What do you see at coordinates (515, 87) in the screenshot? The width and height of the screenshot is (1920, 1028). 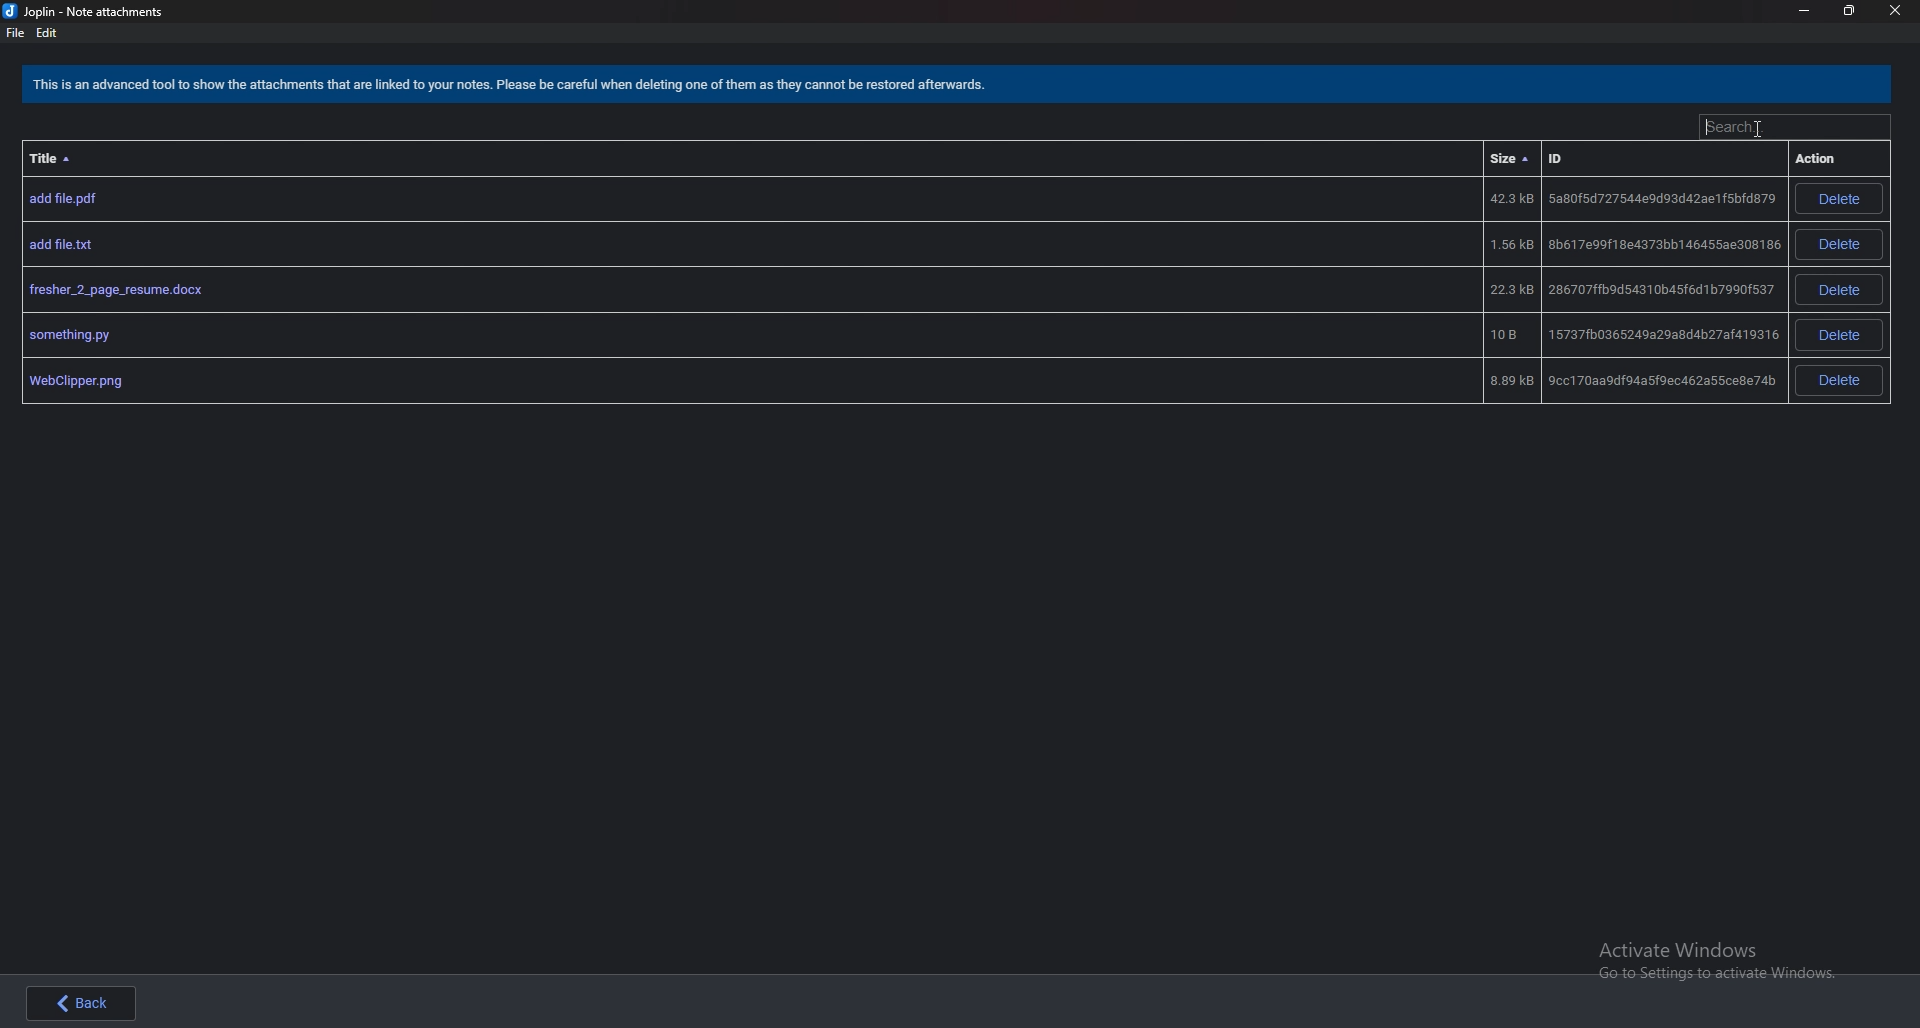 I see `Warning` at bounding box center [515, 87].